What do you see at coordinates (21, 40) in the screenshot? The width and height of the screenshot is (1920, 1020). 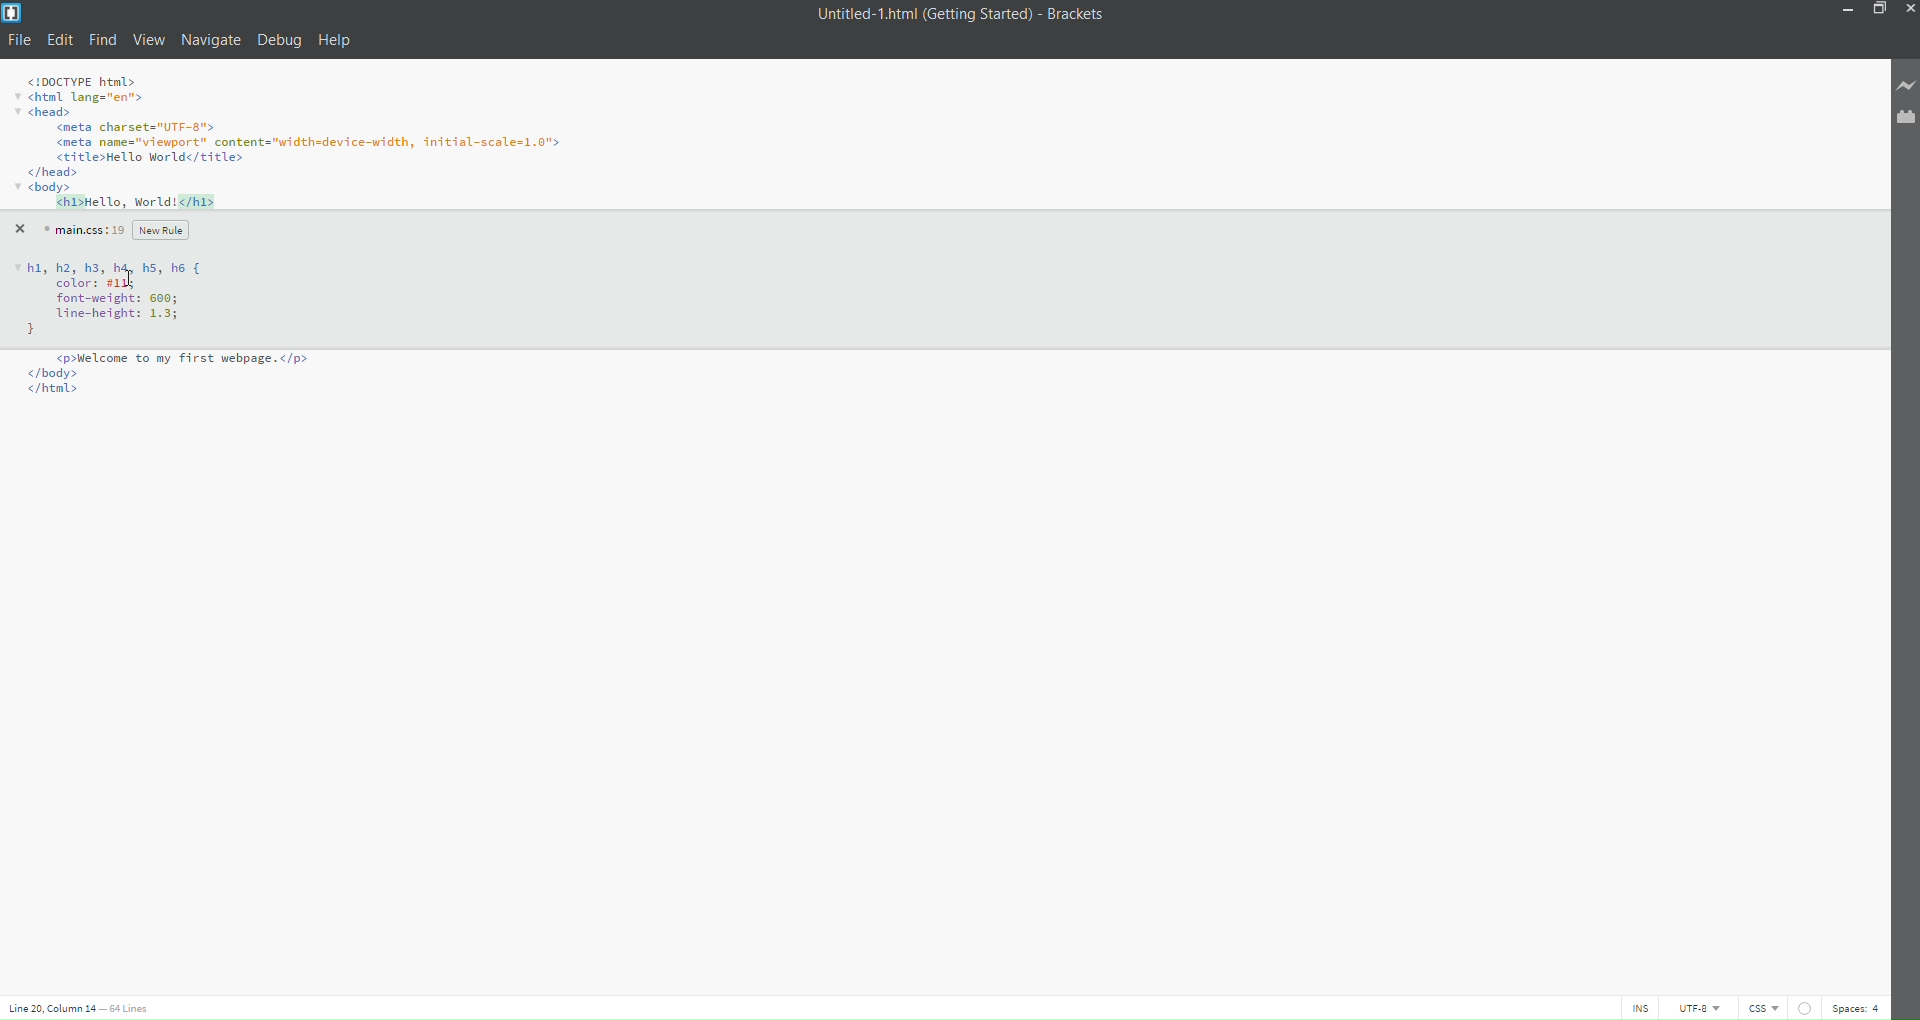 I see `file` at bounding box center [21, 40].